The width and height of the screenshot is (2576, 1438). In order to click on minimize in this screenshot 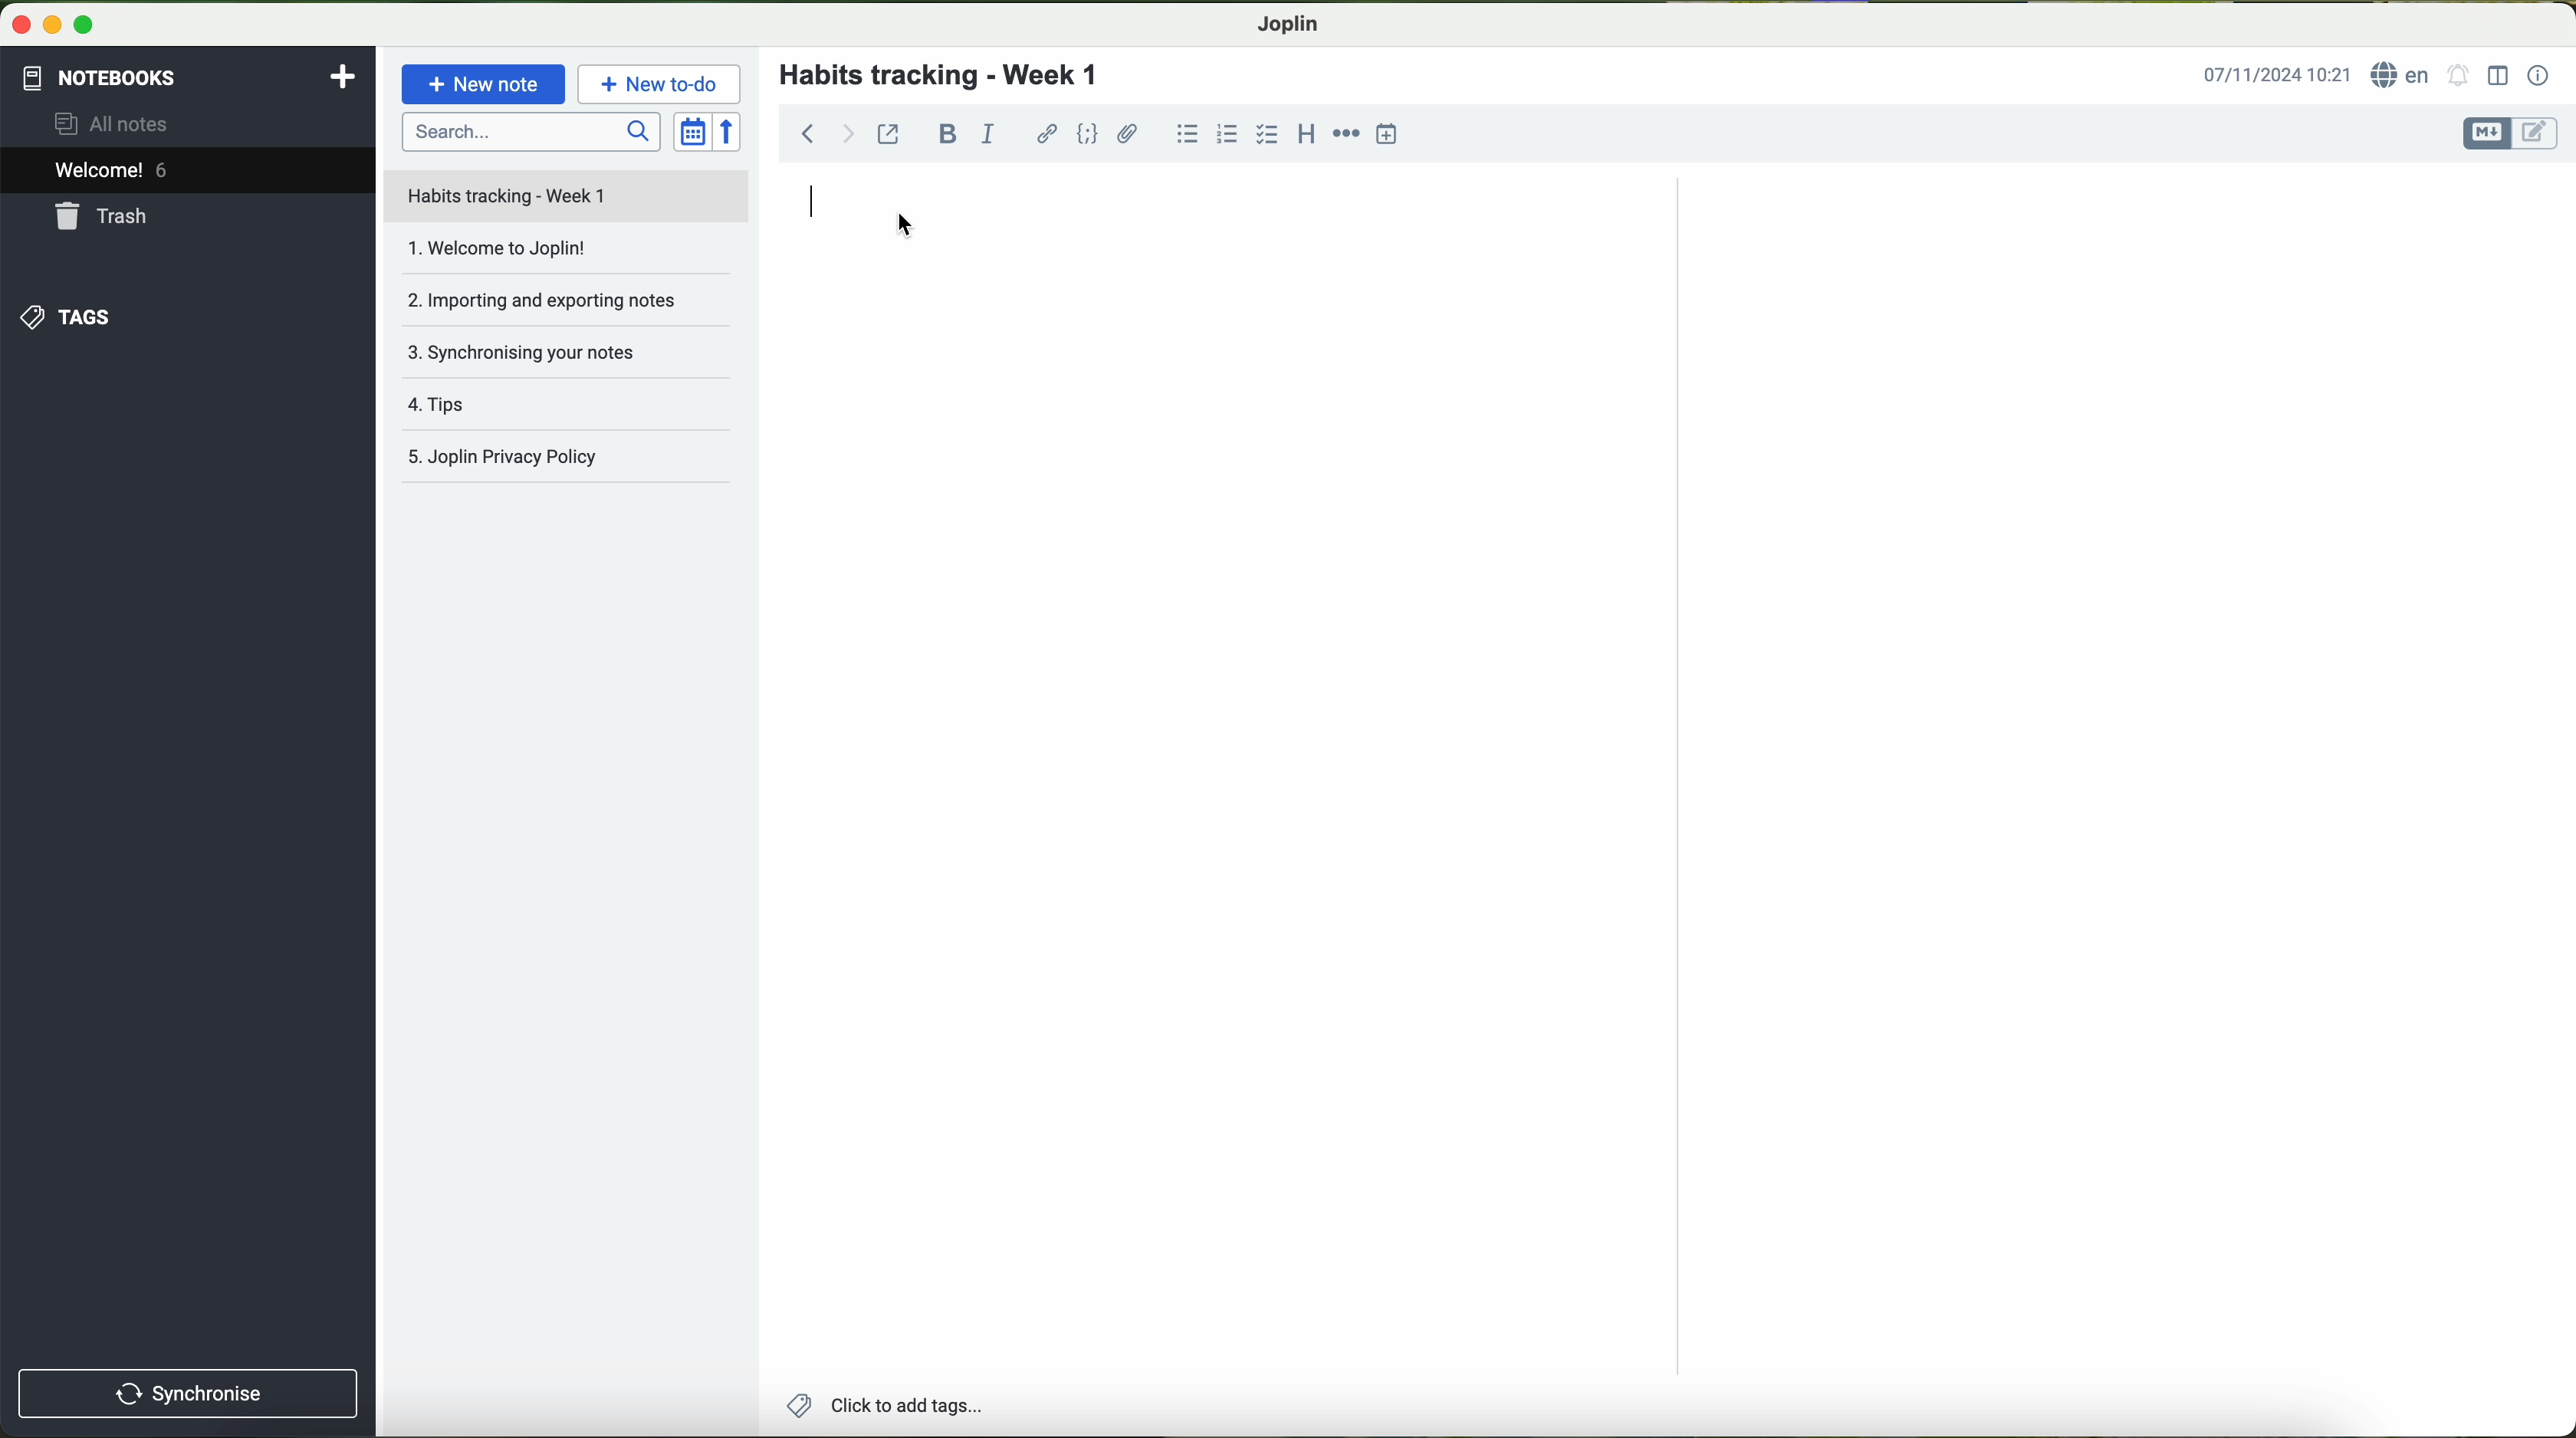, I will do `click(48, 23)`.